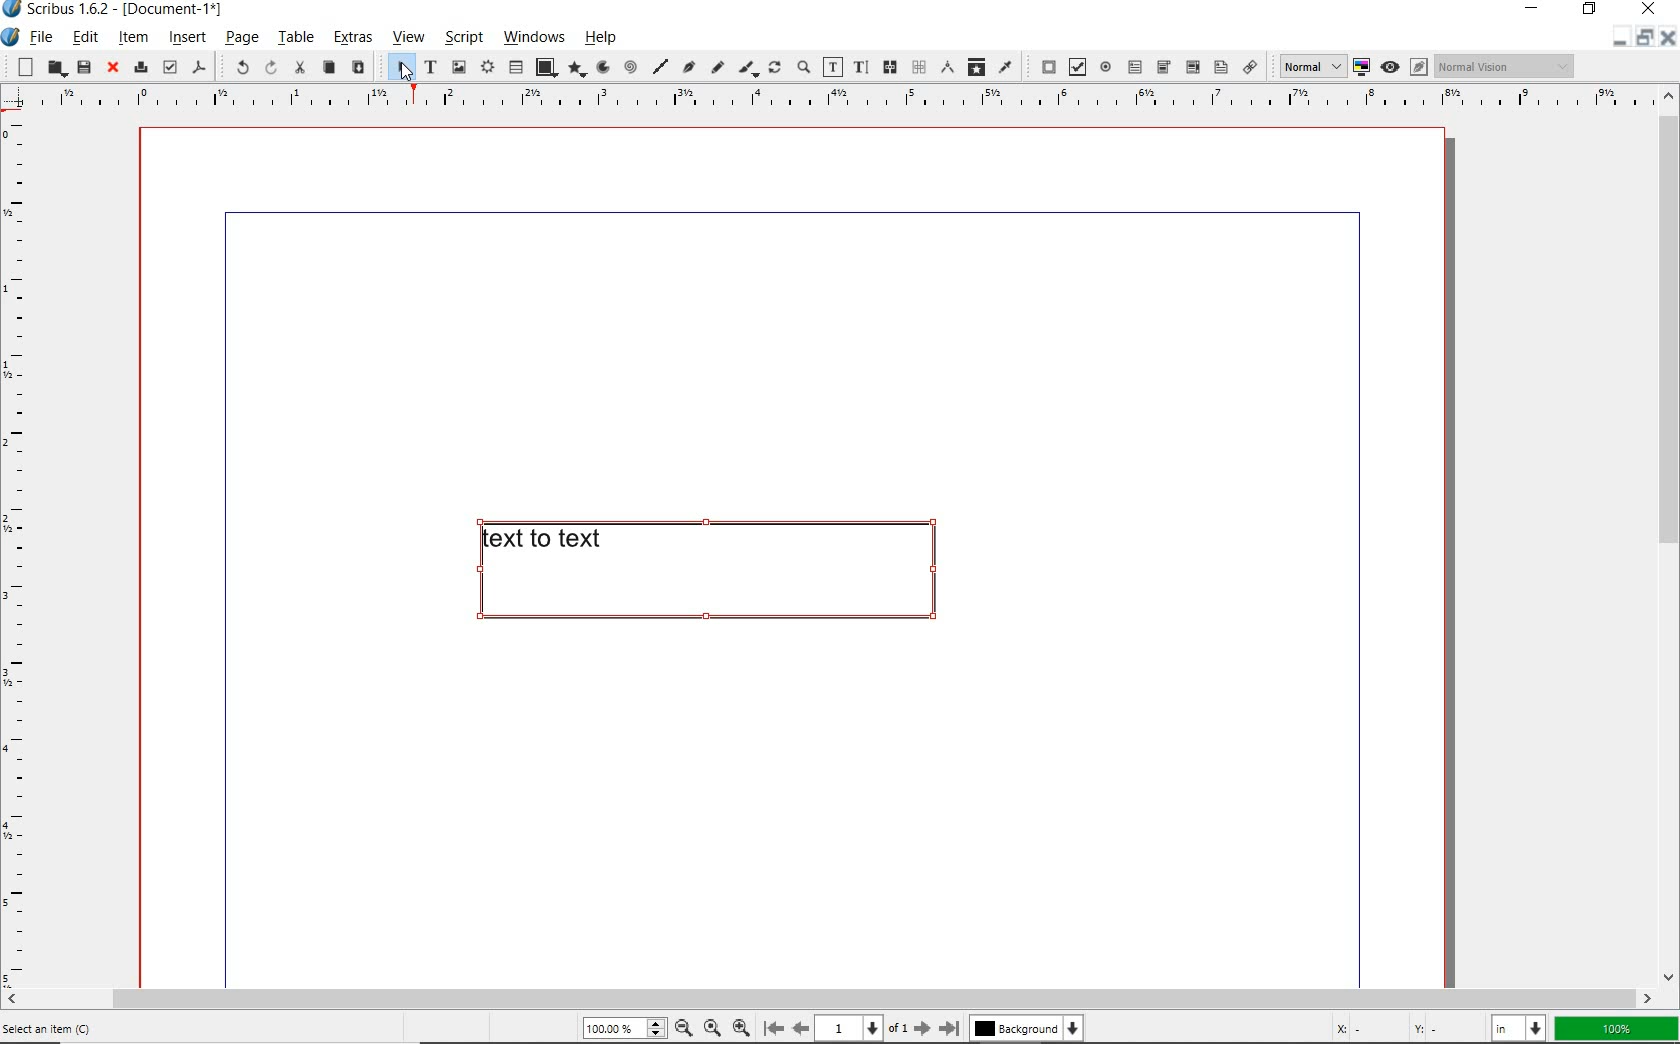 The height and width of the screenshot is (1044, 1680). I want to click on text to text, so click(703, 570).